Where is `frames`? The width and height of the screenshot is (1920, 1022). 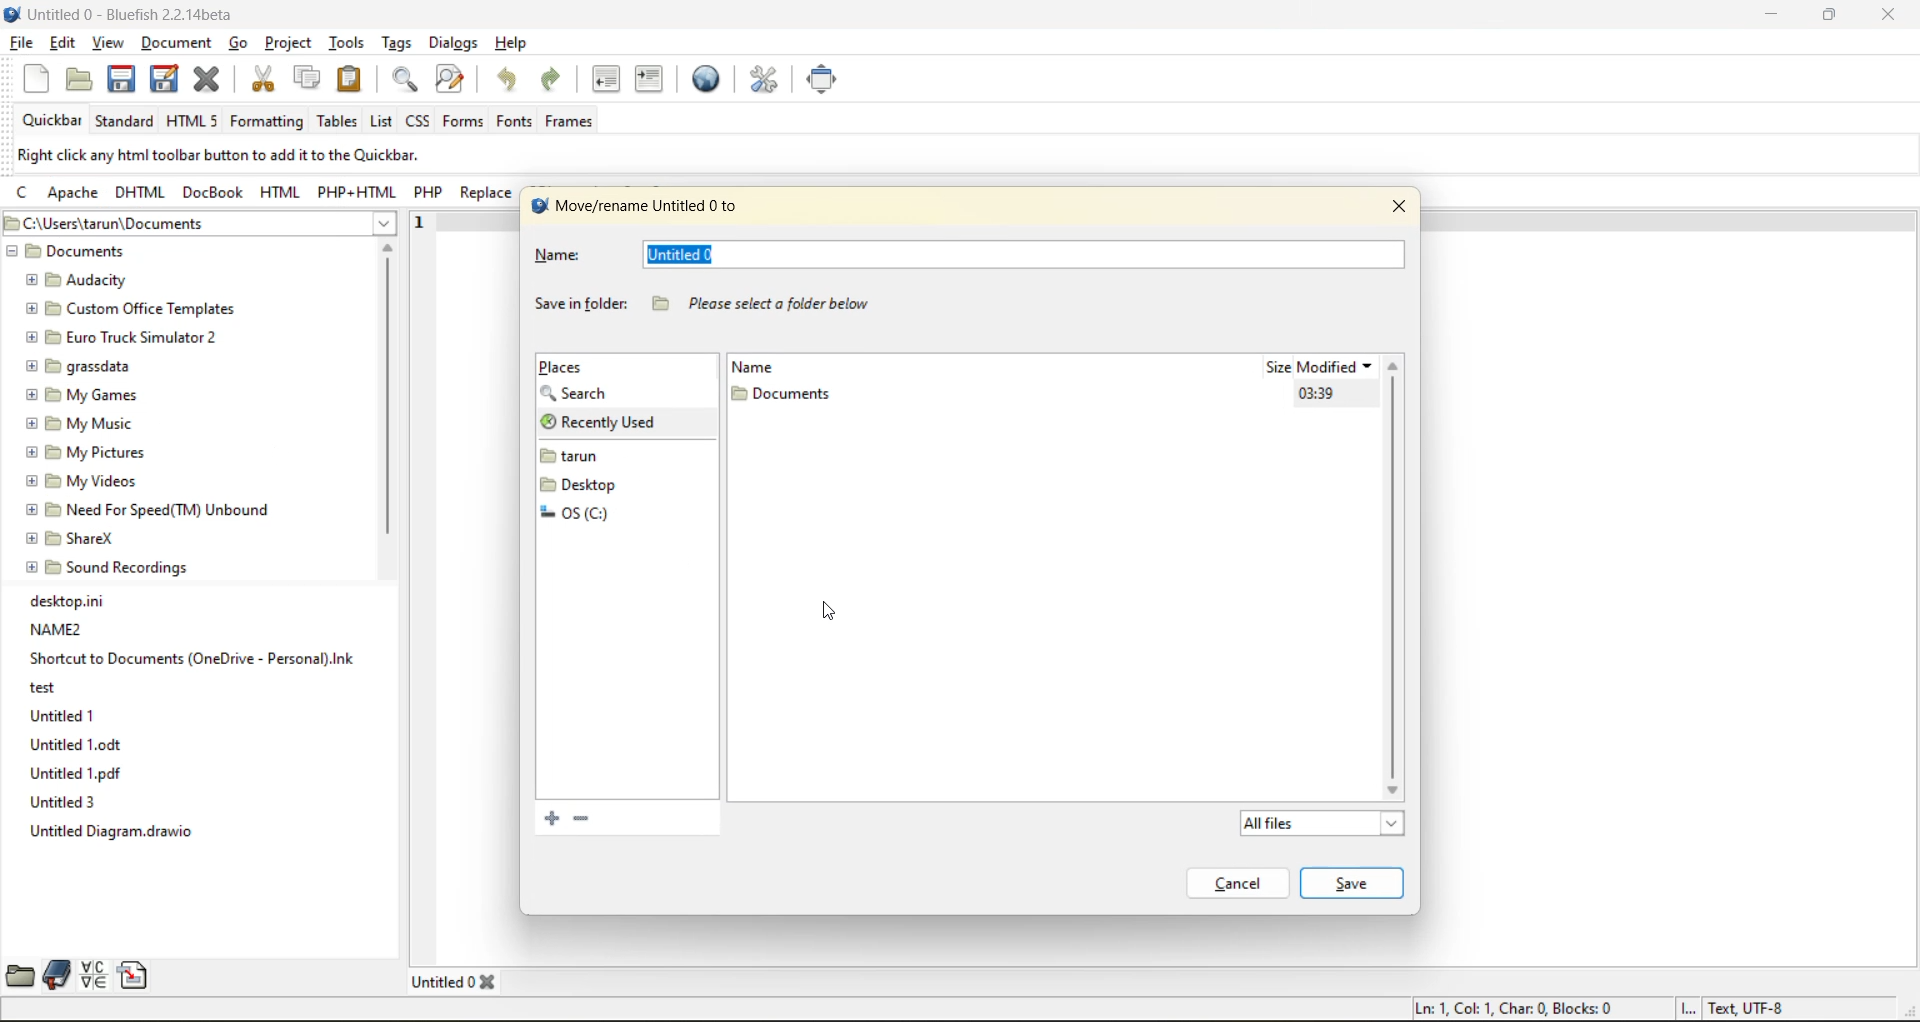
frames is located at coordinates (579, 124).